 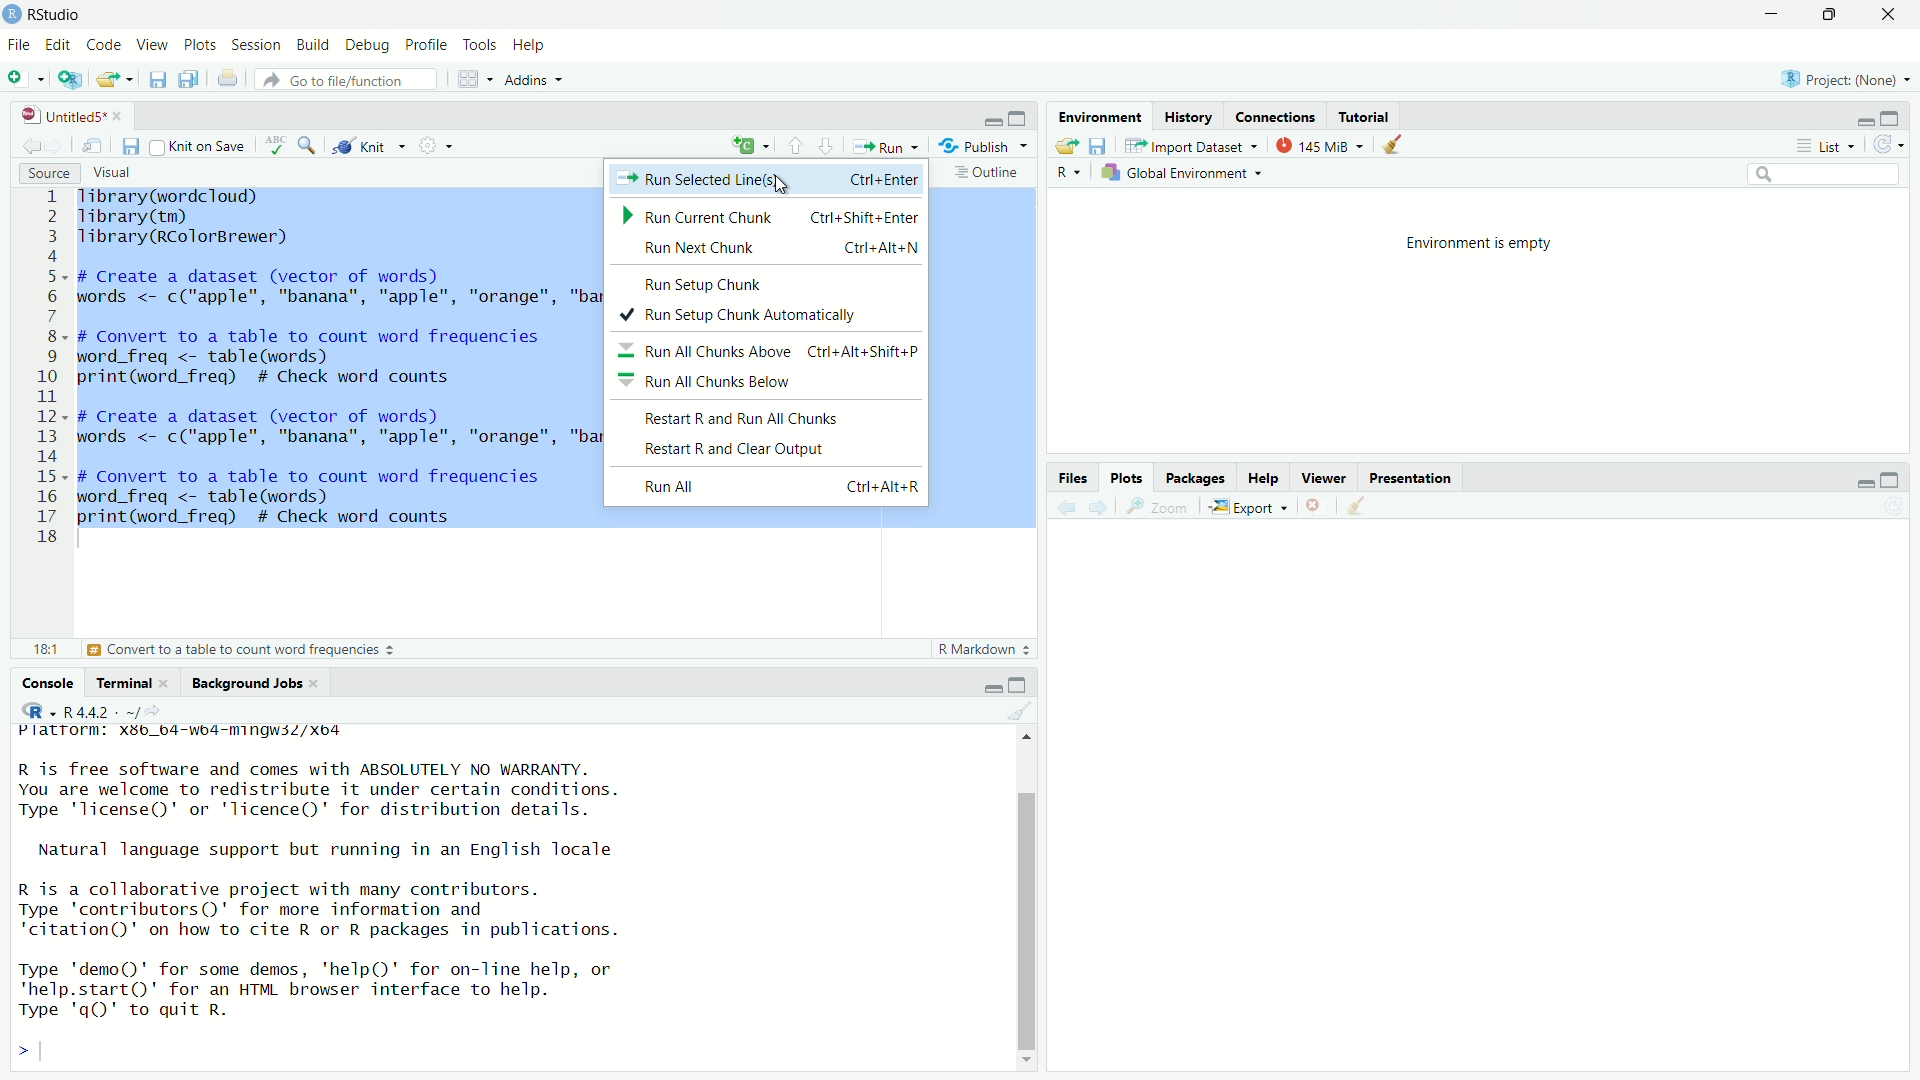 I want to click on Run, so click(x=888, y=147).